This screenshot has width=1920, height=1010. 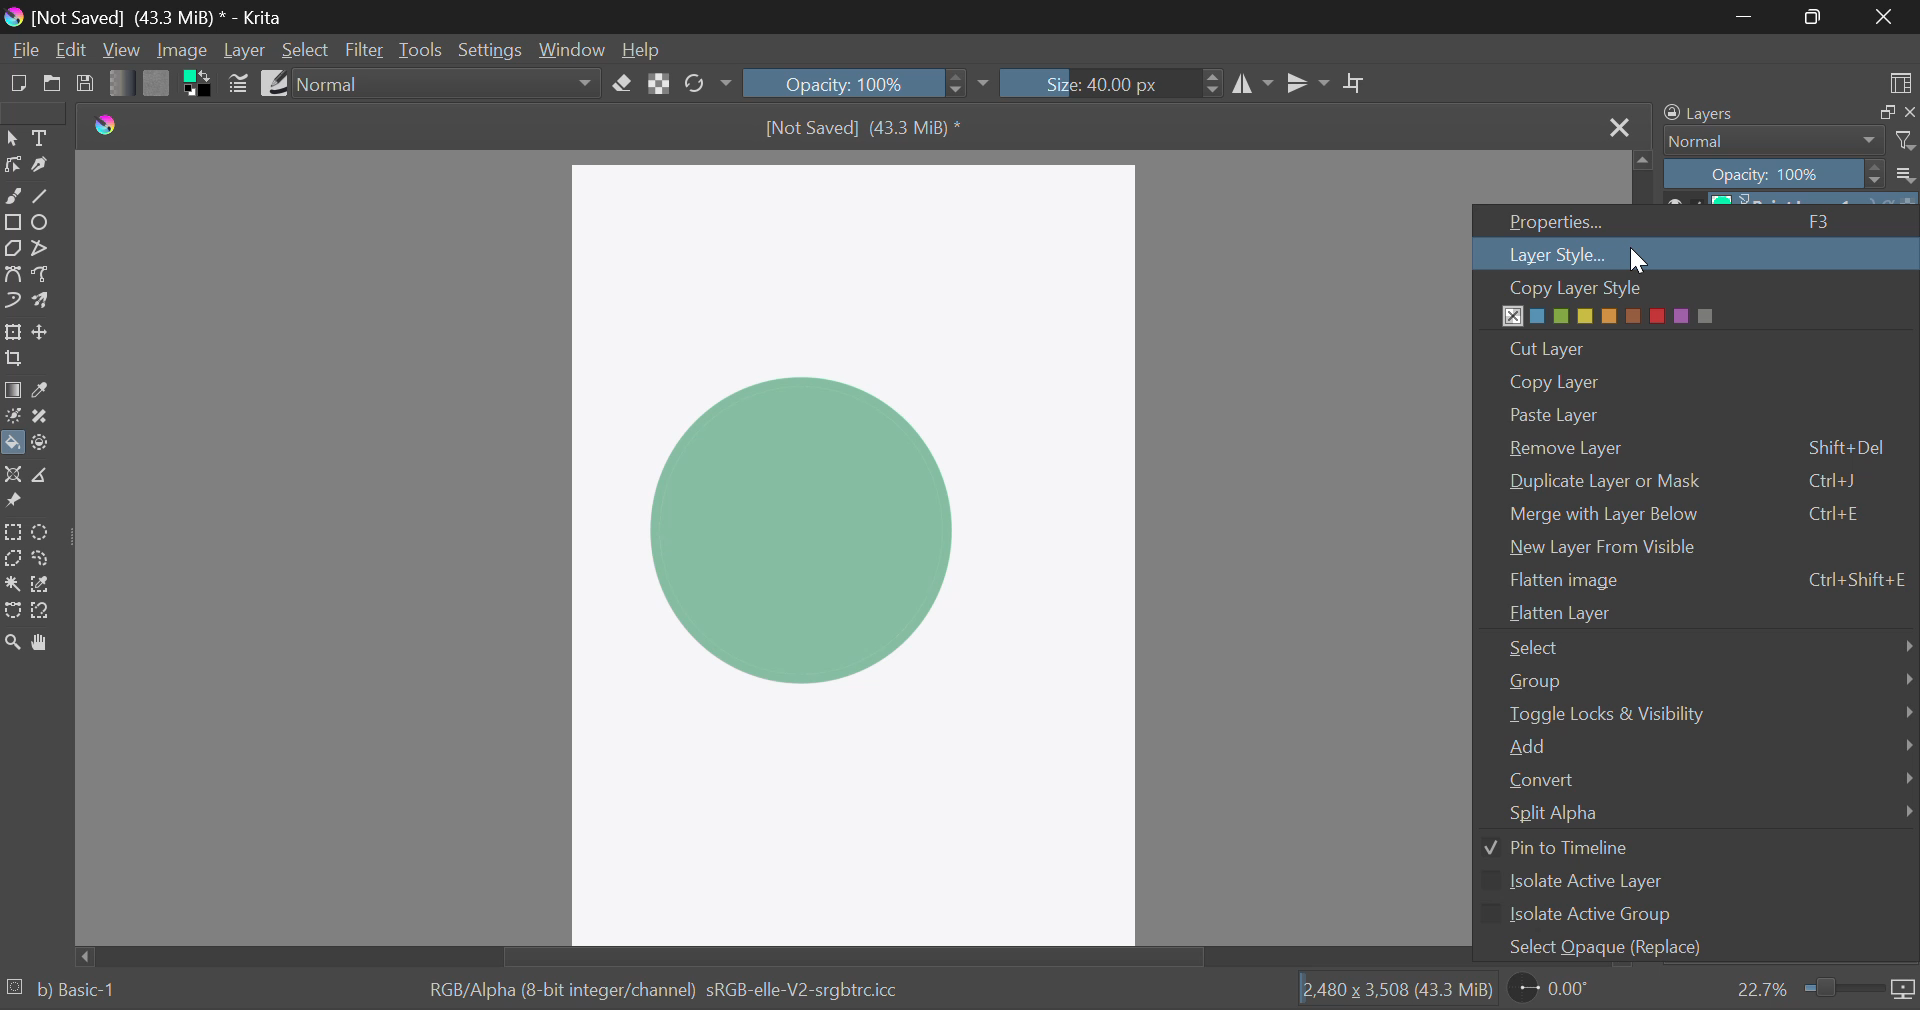 I want to click on Pin to Timeline, so click(x=1579, y=846).